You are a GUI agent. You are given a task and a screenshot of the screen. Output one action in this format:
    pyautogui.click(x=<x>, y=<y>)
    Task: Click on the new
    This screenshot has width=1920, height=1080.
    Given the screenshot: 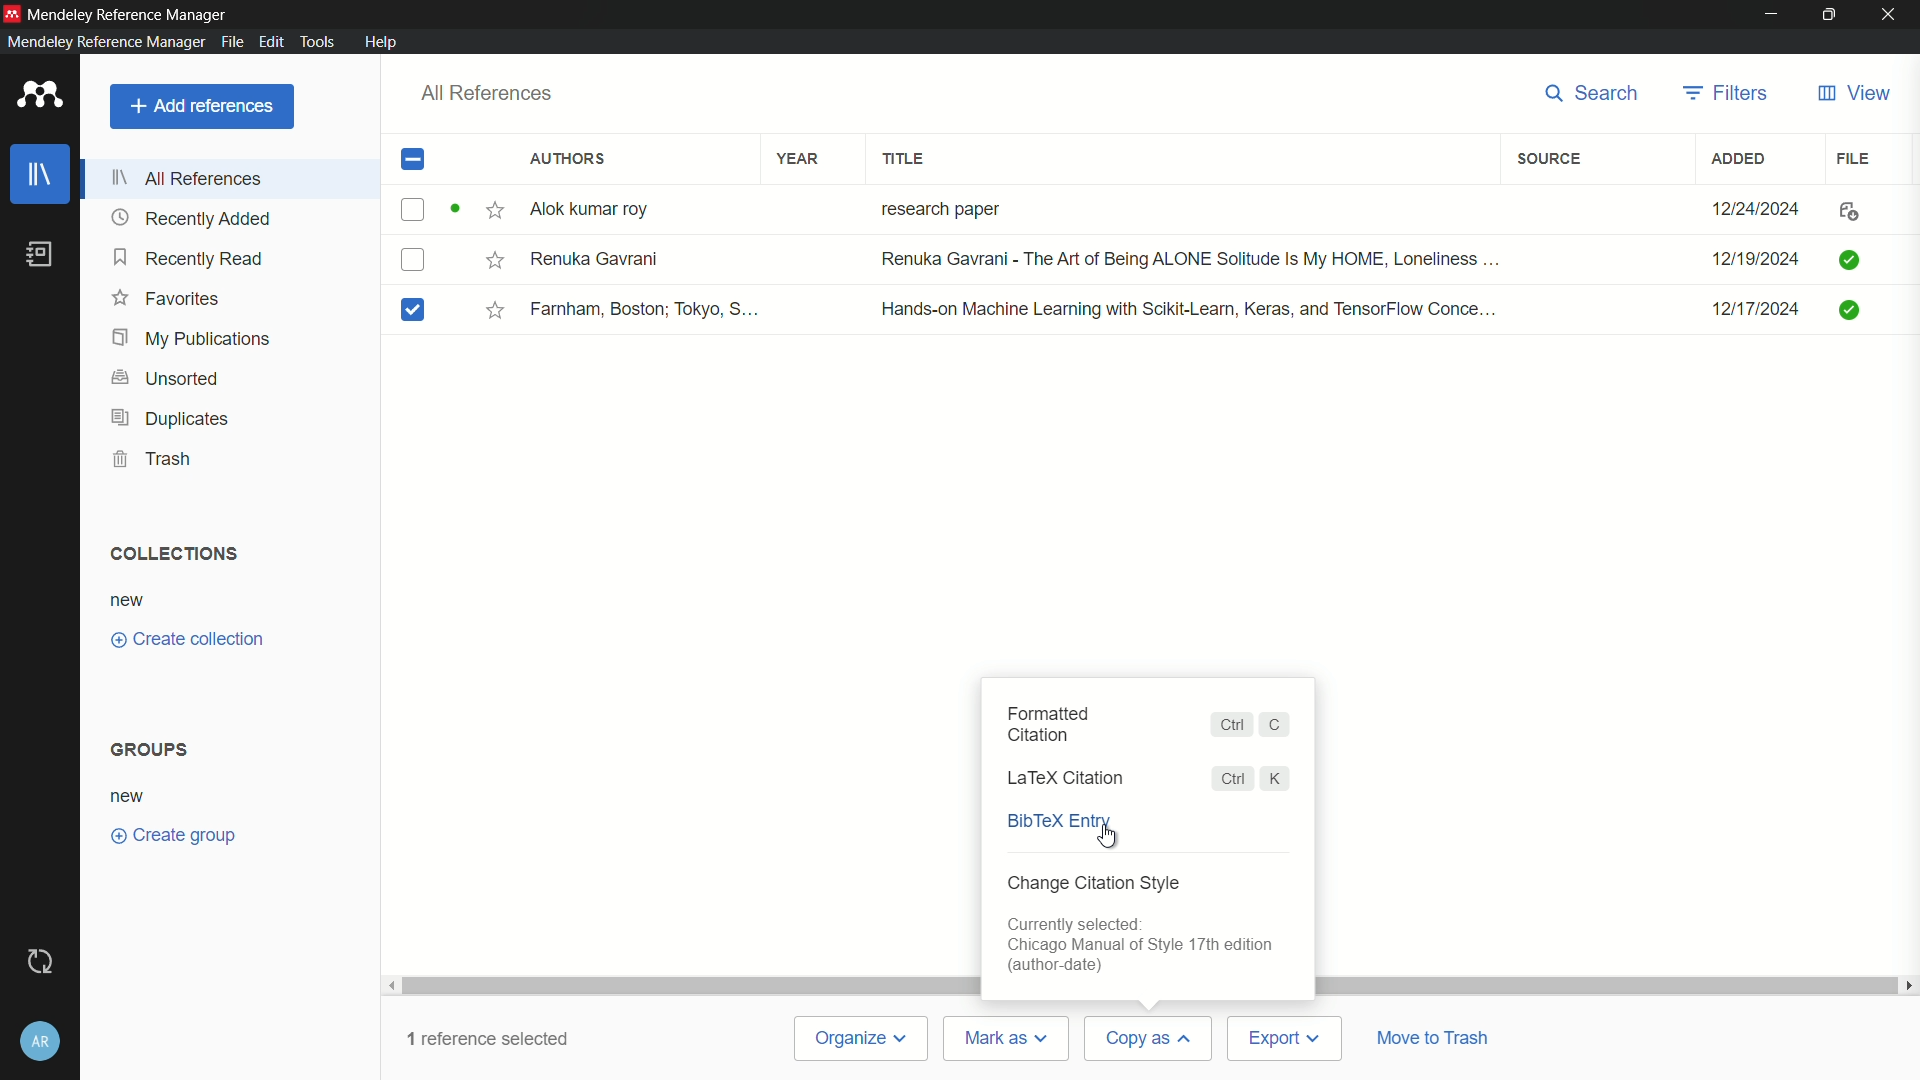 What is the action you would take?
    pyautogui.click(x=131, y=795)
    